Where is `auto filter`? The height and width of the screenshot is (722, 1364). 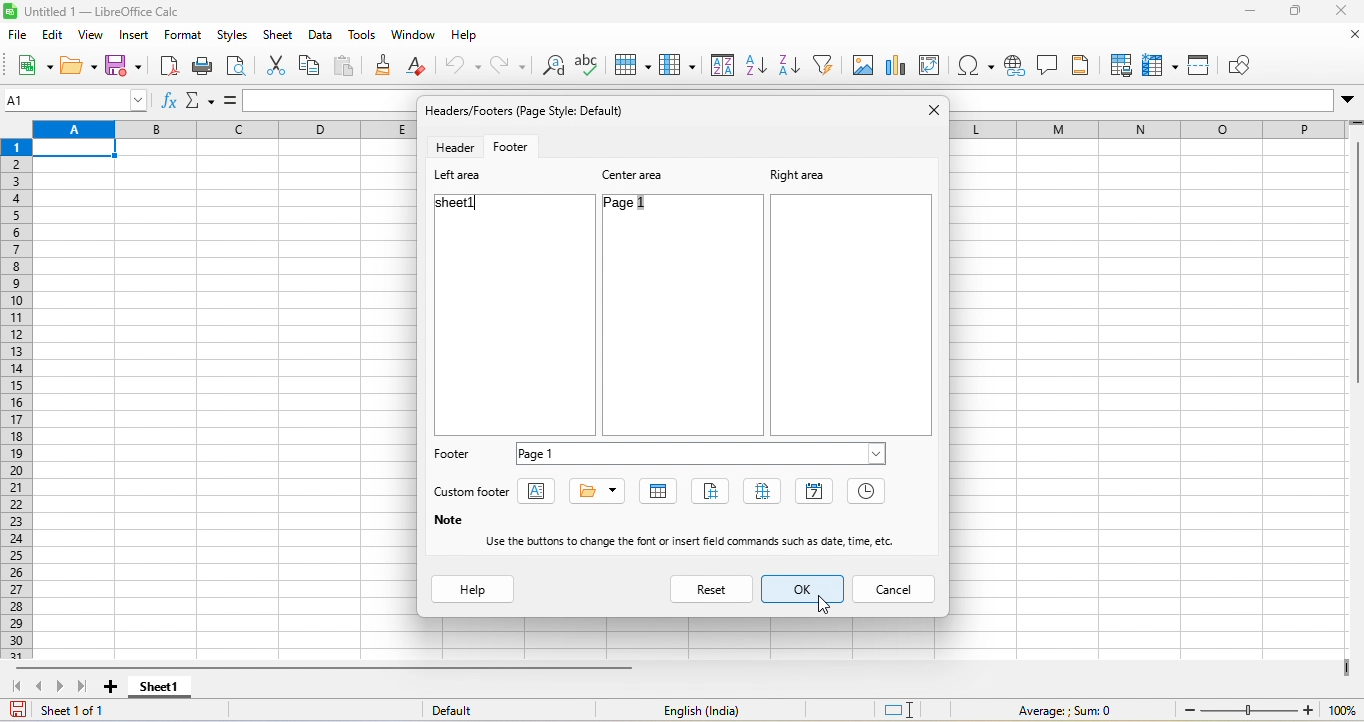
auto filter is located at coordinates (826, 64).